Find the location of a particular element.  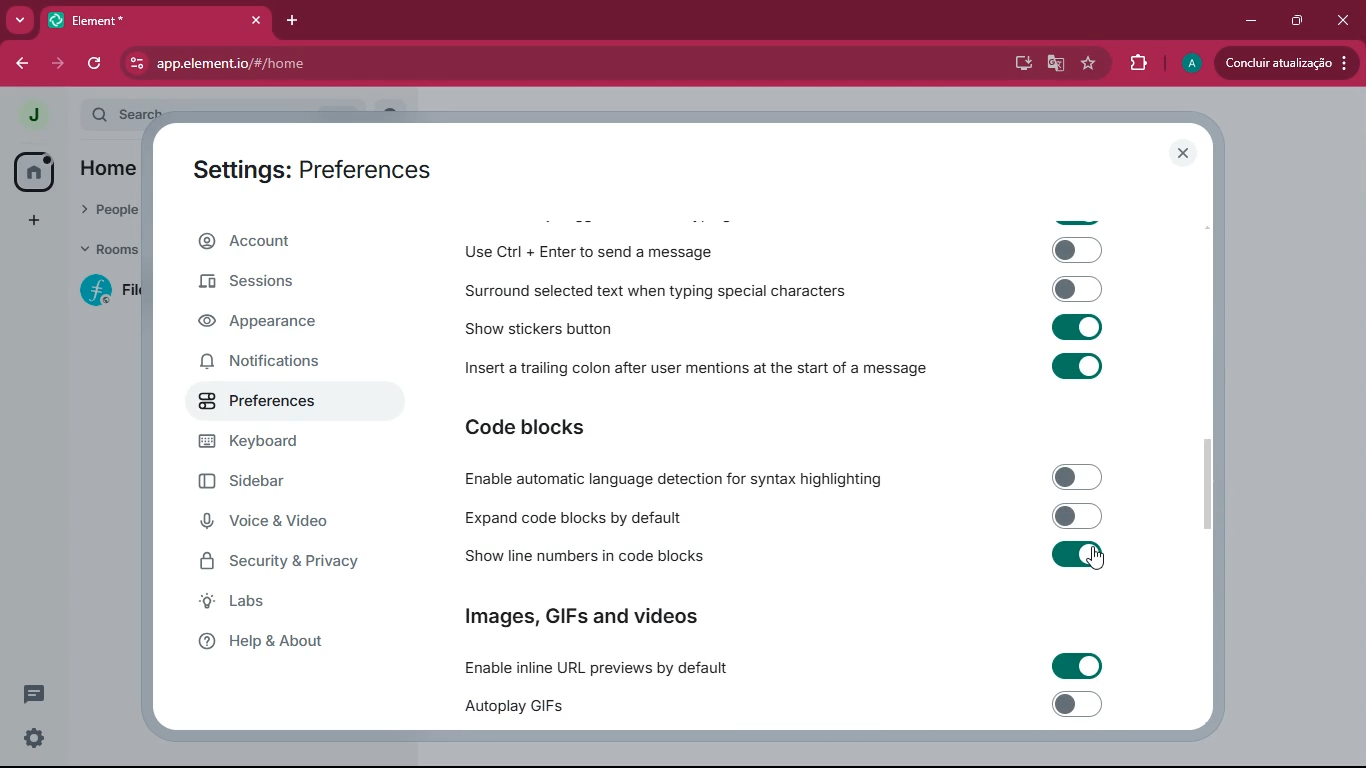

labs is located at coordinates (276, 602).